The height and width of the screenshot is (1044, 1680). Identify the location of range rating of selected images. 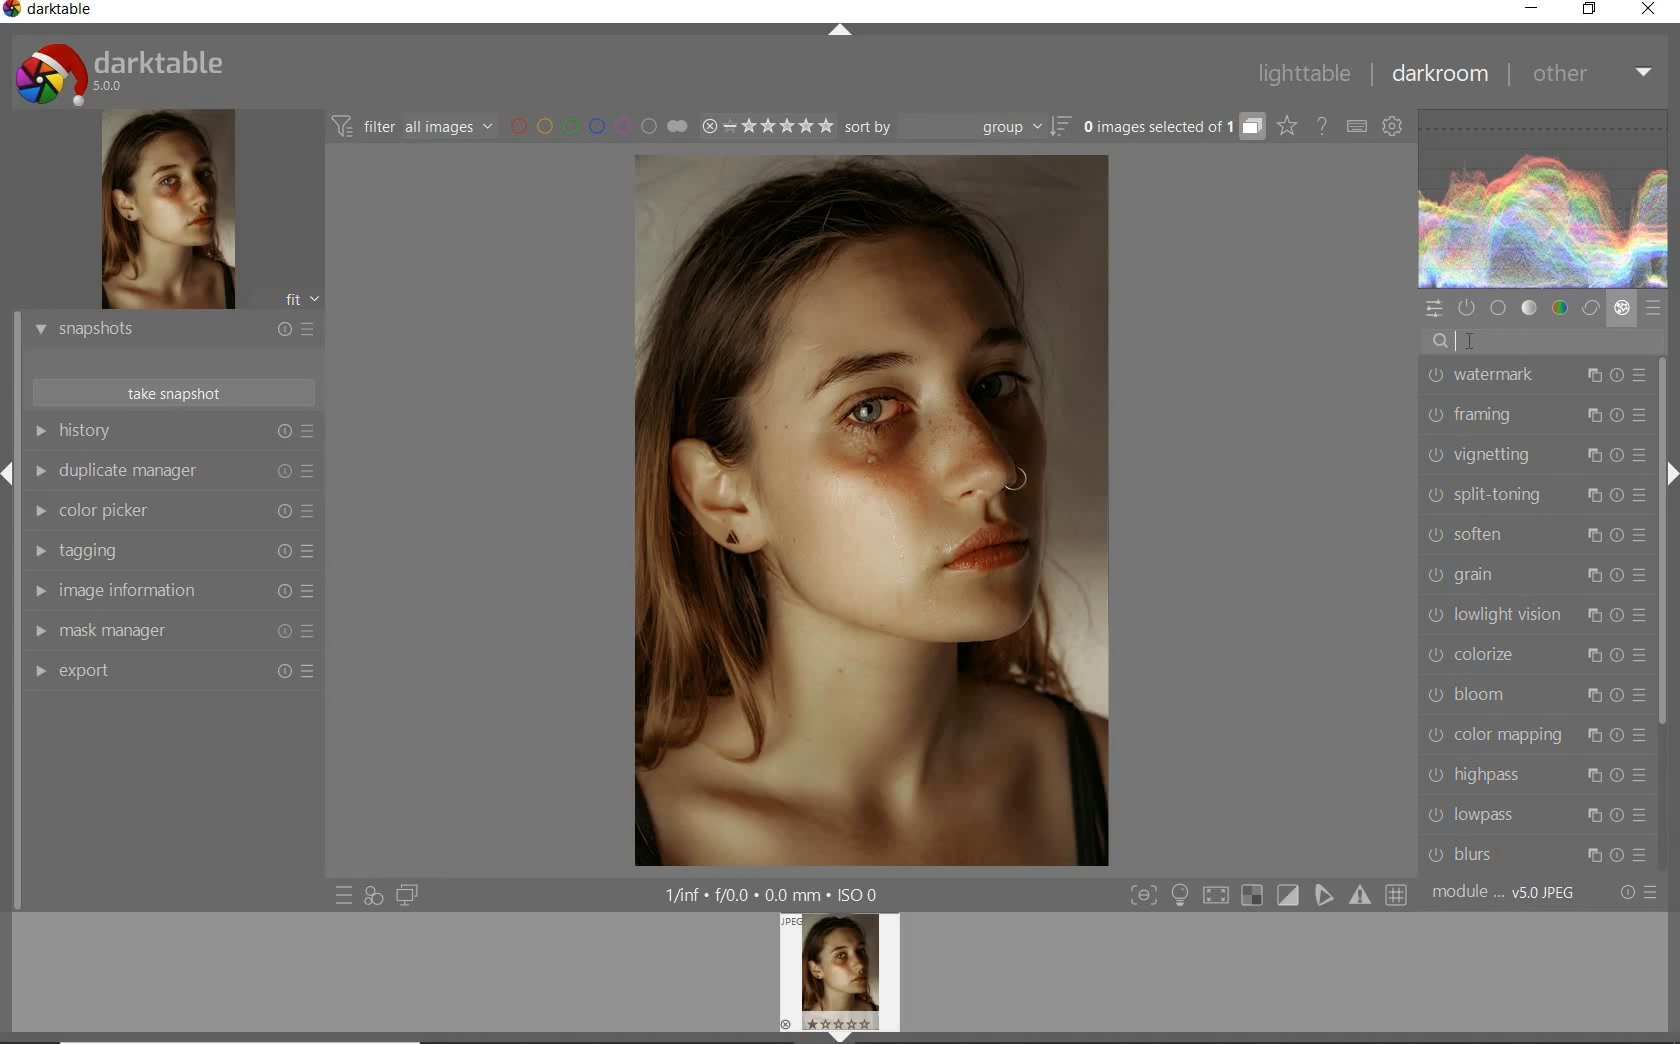
(768, 125).